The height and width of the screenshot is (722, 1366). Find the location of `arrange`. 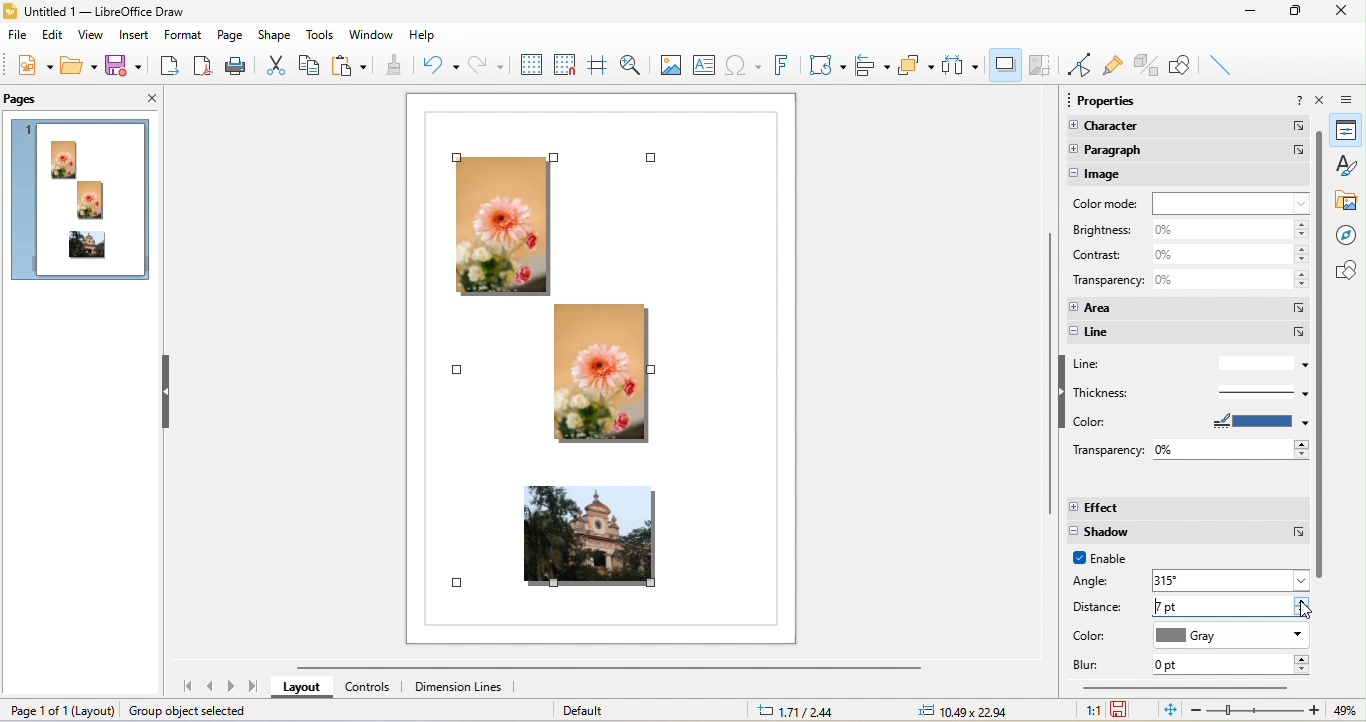

arrange is located at coordinates (917, 69).